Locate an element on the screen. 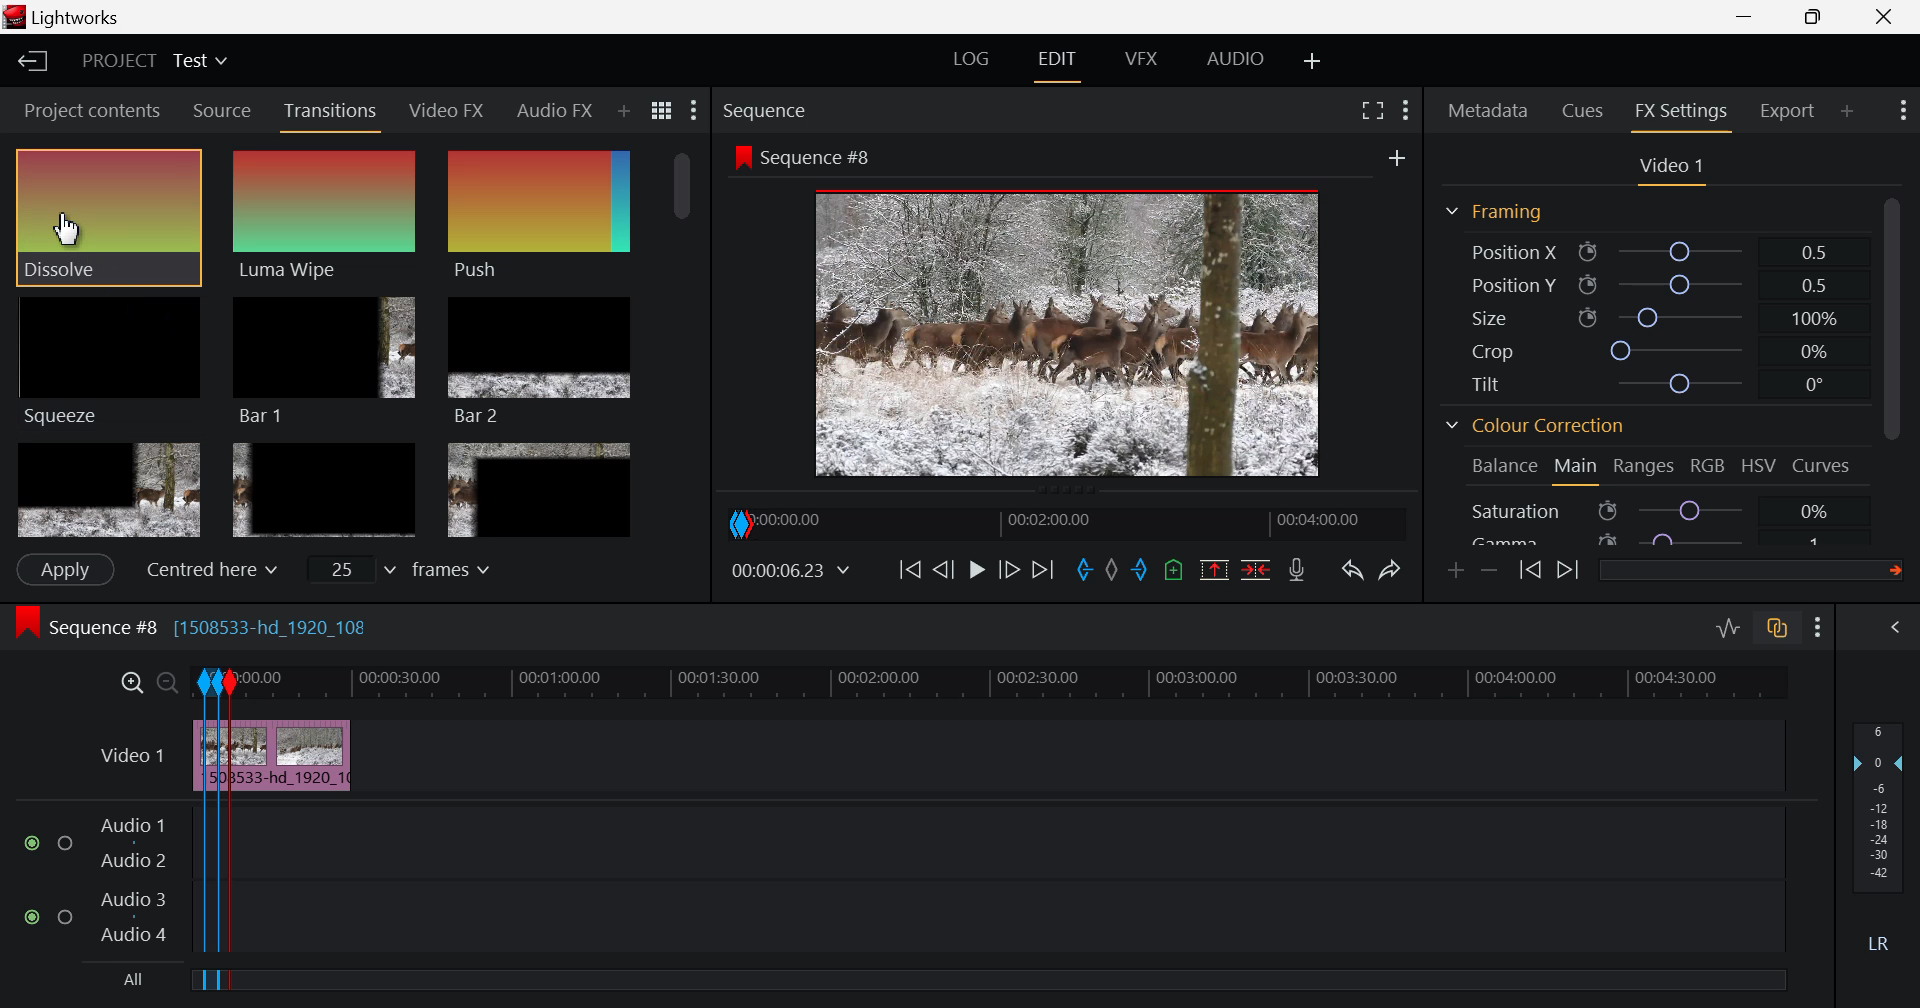  Add panel is located at coordinates (1848, 114).